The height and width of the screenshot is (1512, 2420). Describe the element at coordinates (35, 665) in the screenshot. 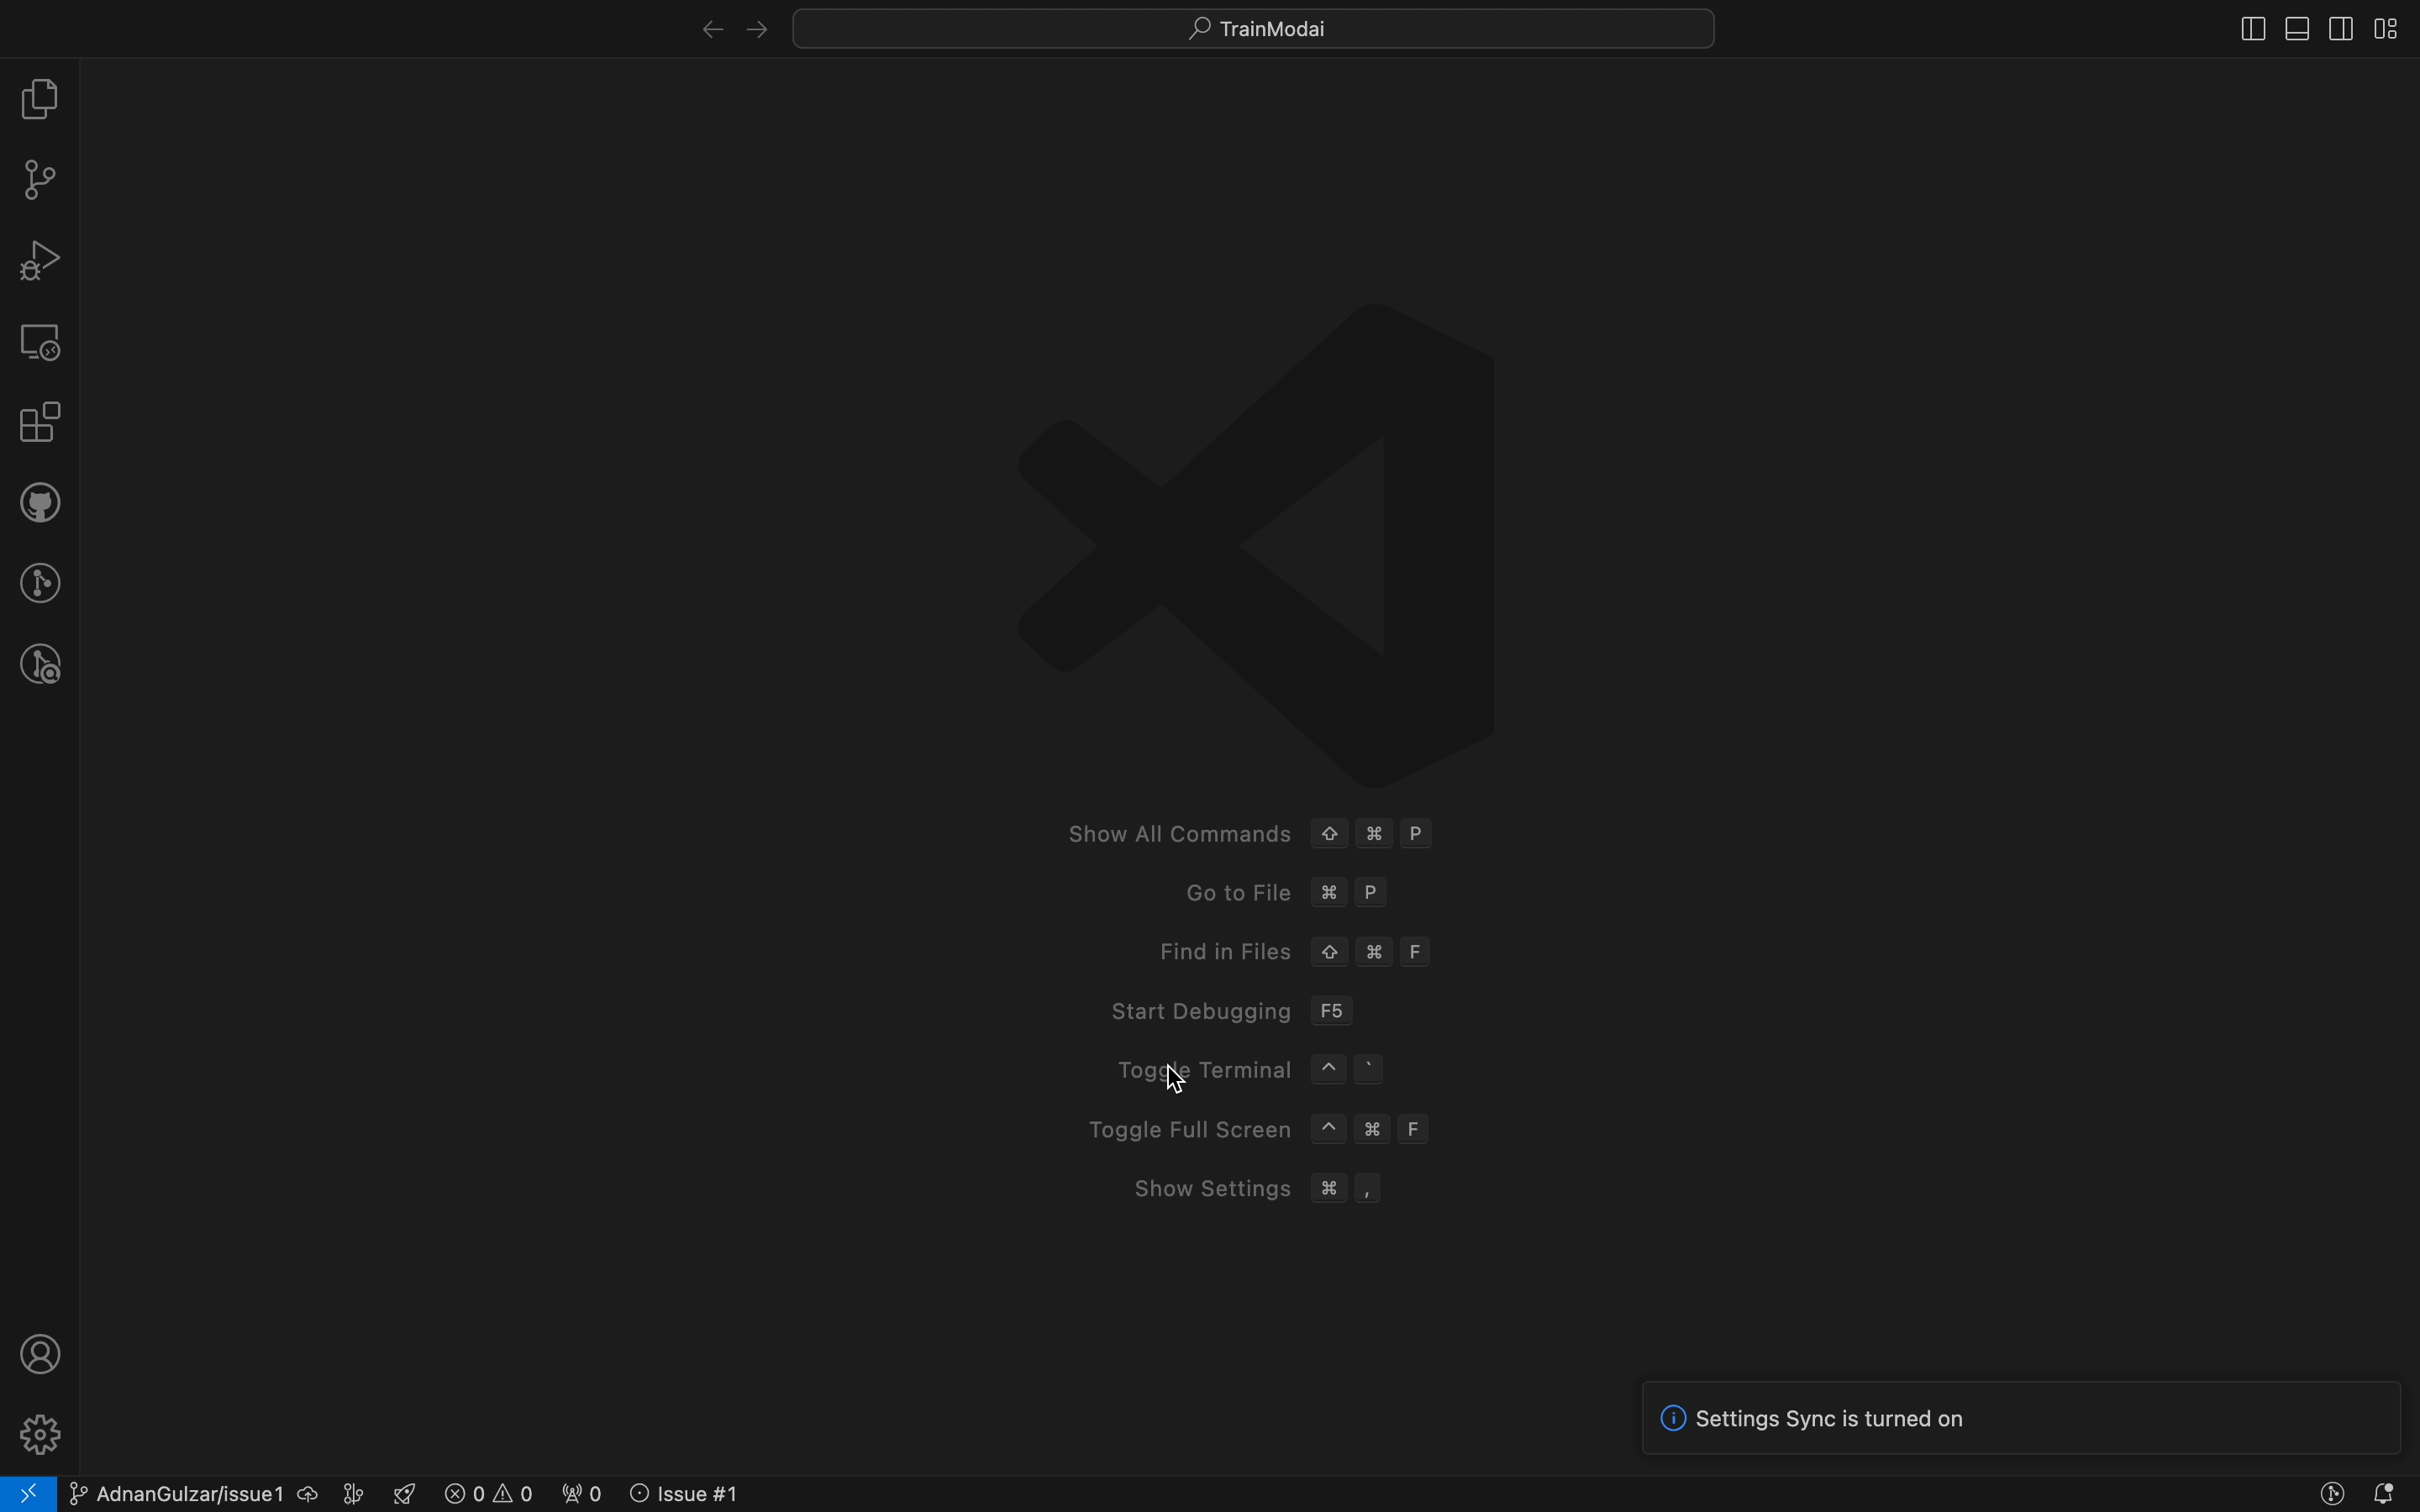

I see `git lens inspect` at that location.